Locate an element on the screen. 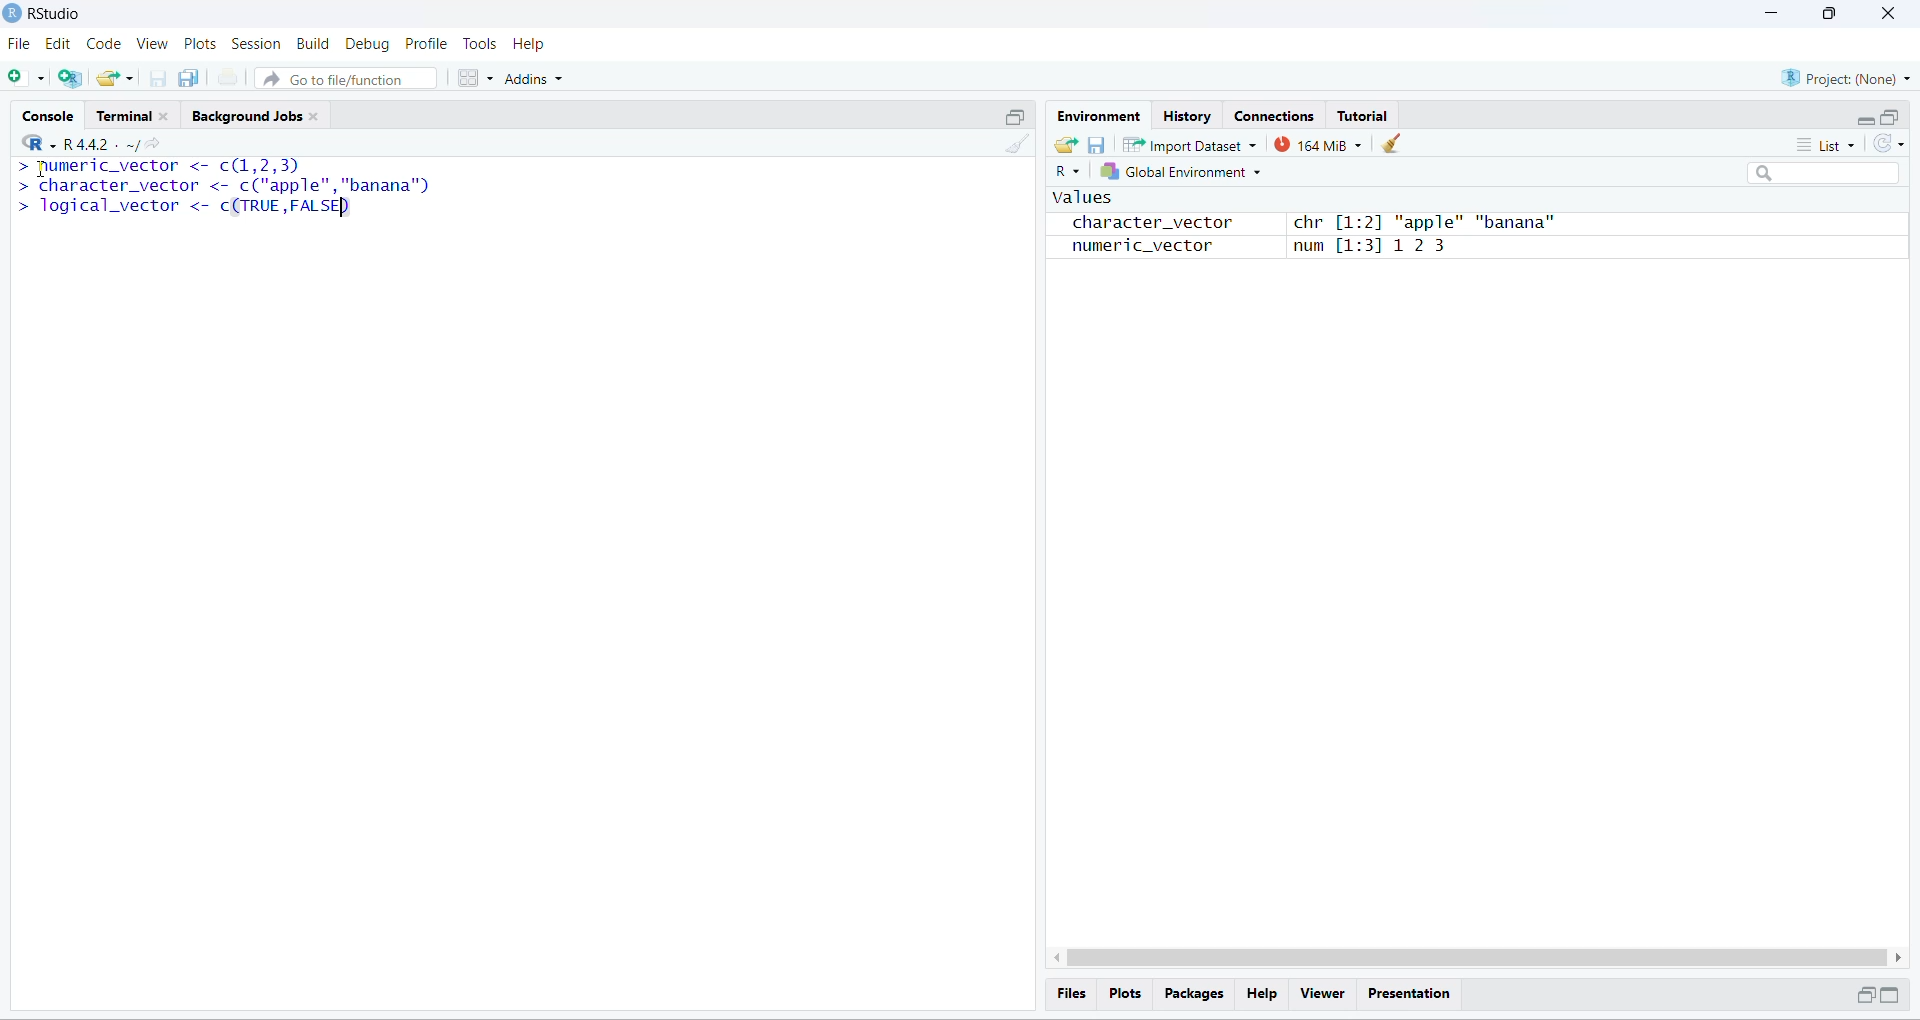 The image size is (1920, 1020). chr [1:2] "apple" "banana" is located at coordinates (1423, 224).